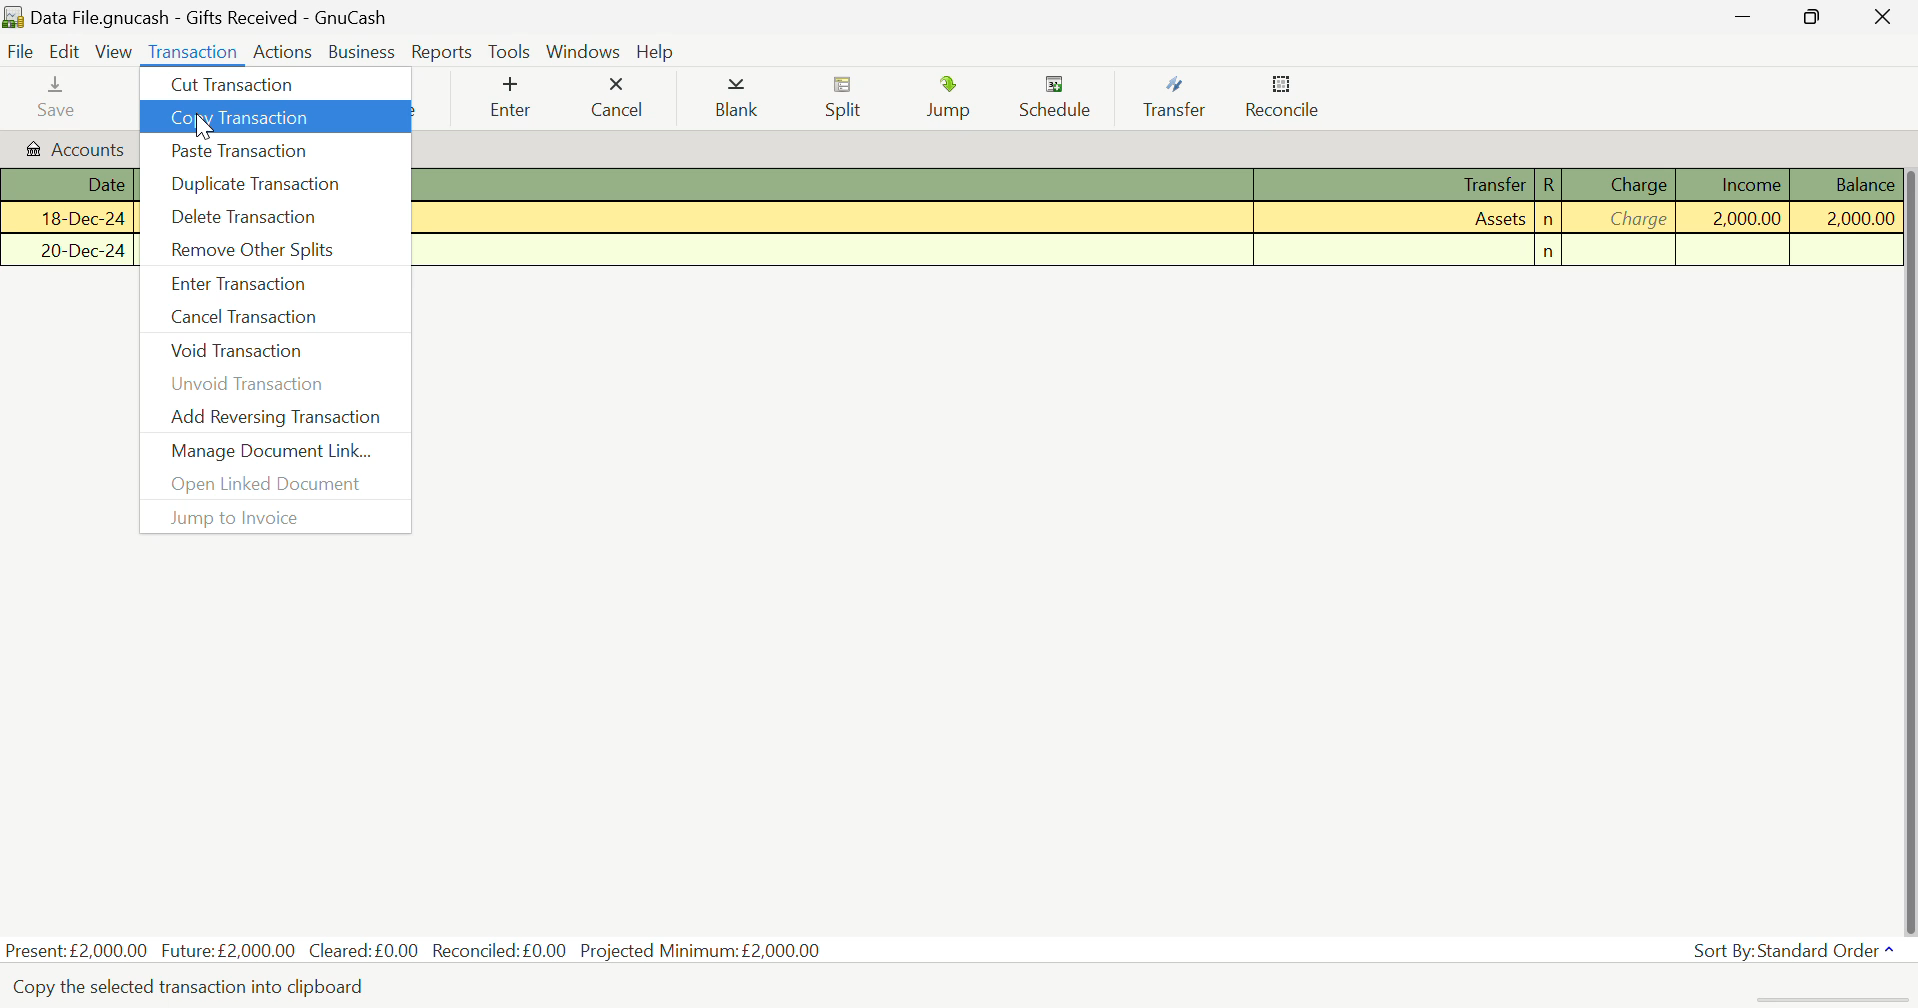 This screenshot has width=1918, height=1008. What do you see at coordinates (115, 50) in the screenshot?
I see `View` at bounding box center [115, 50].